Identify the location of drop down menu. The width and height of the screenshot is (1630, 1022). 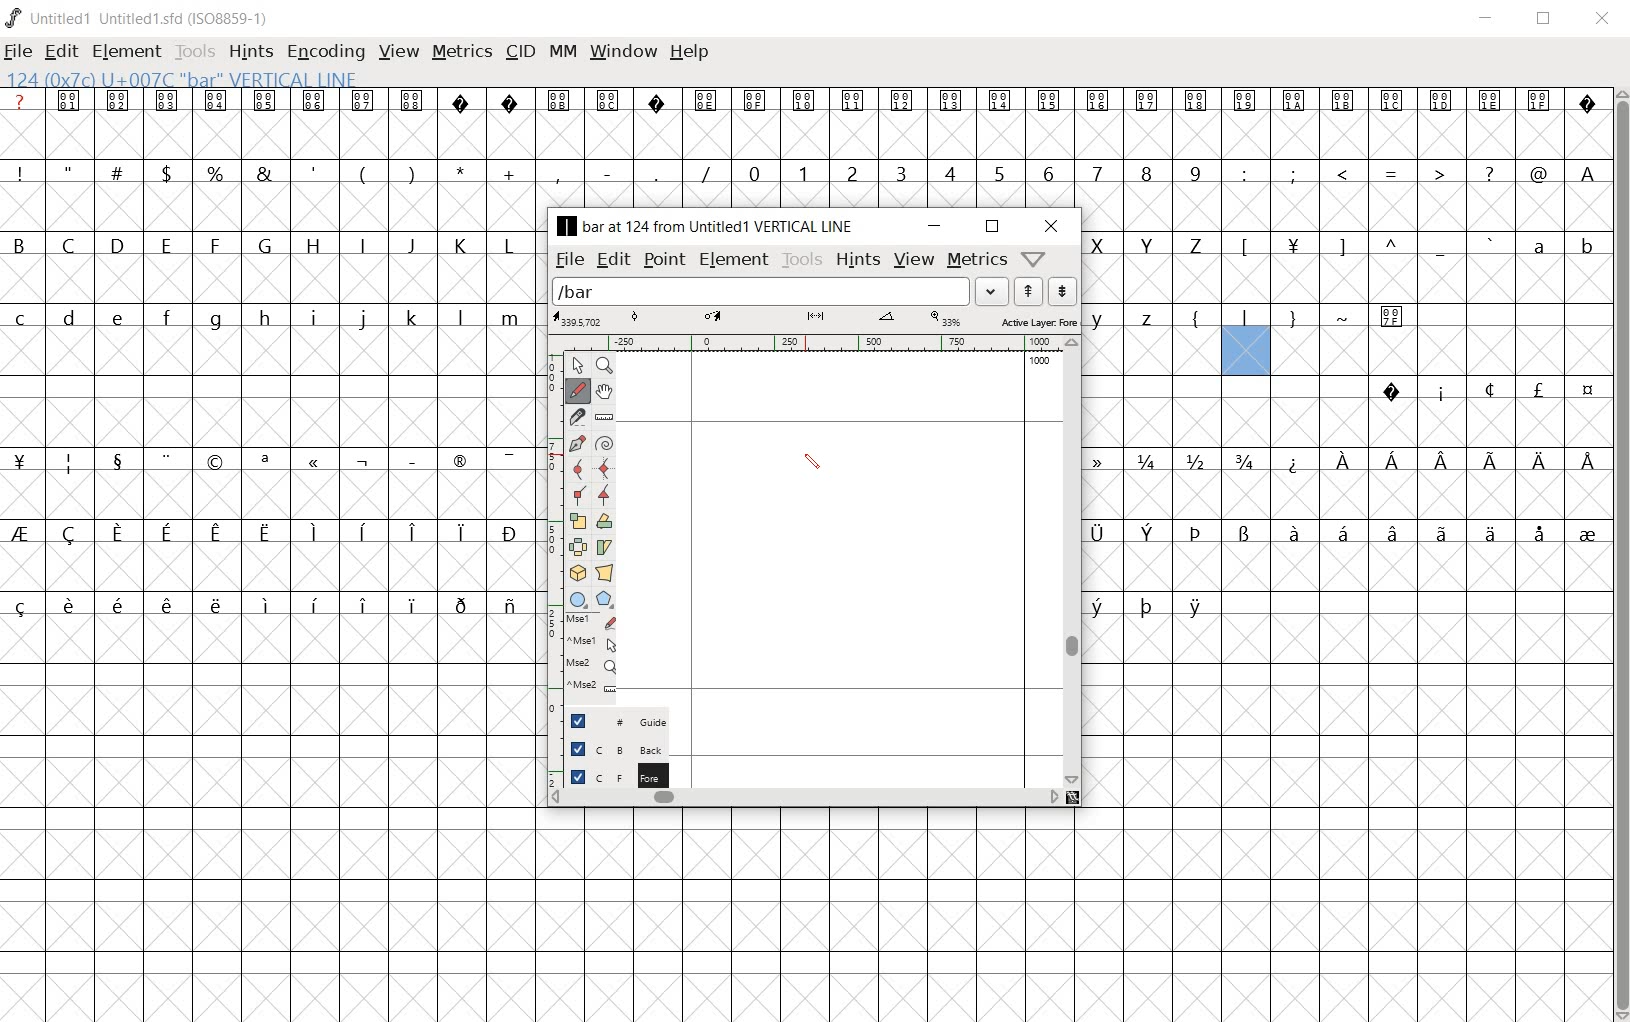
(993, 292).